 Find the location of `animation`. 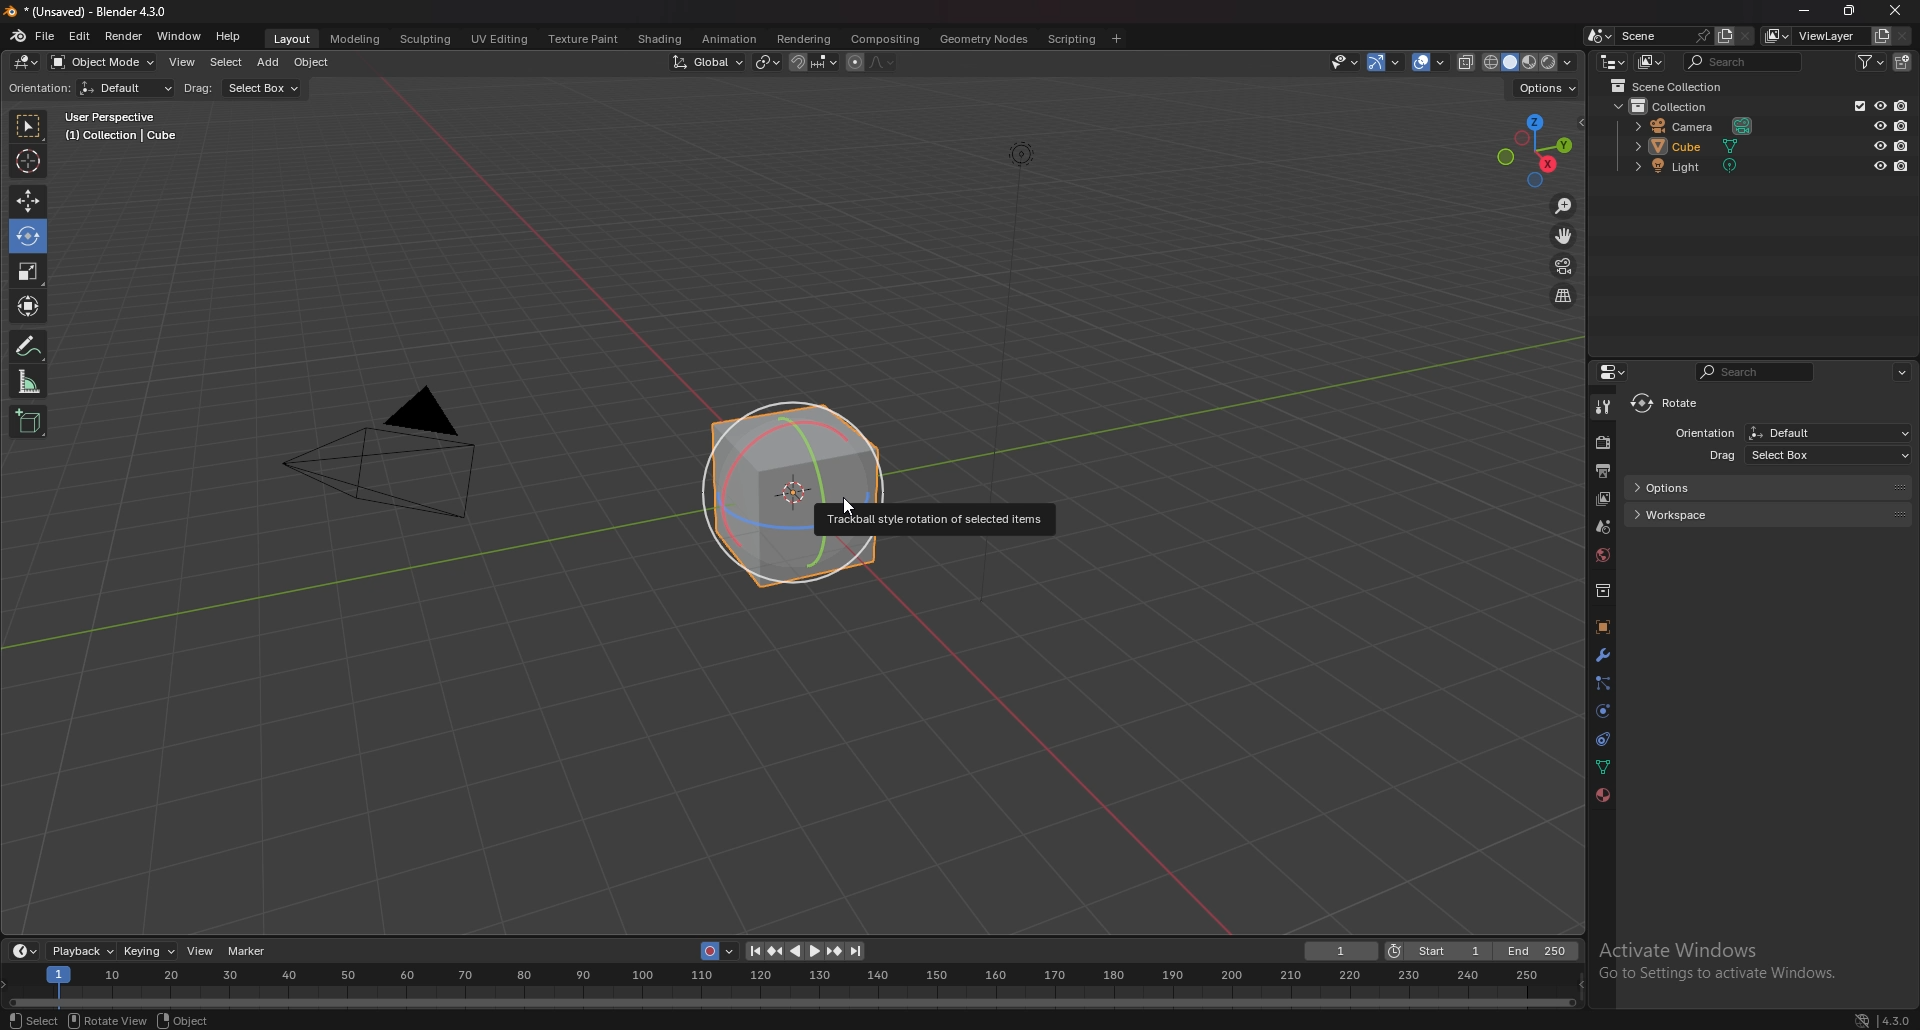

animation is located at coordinates (730, 39).